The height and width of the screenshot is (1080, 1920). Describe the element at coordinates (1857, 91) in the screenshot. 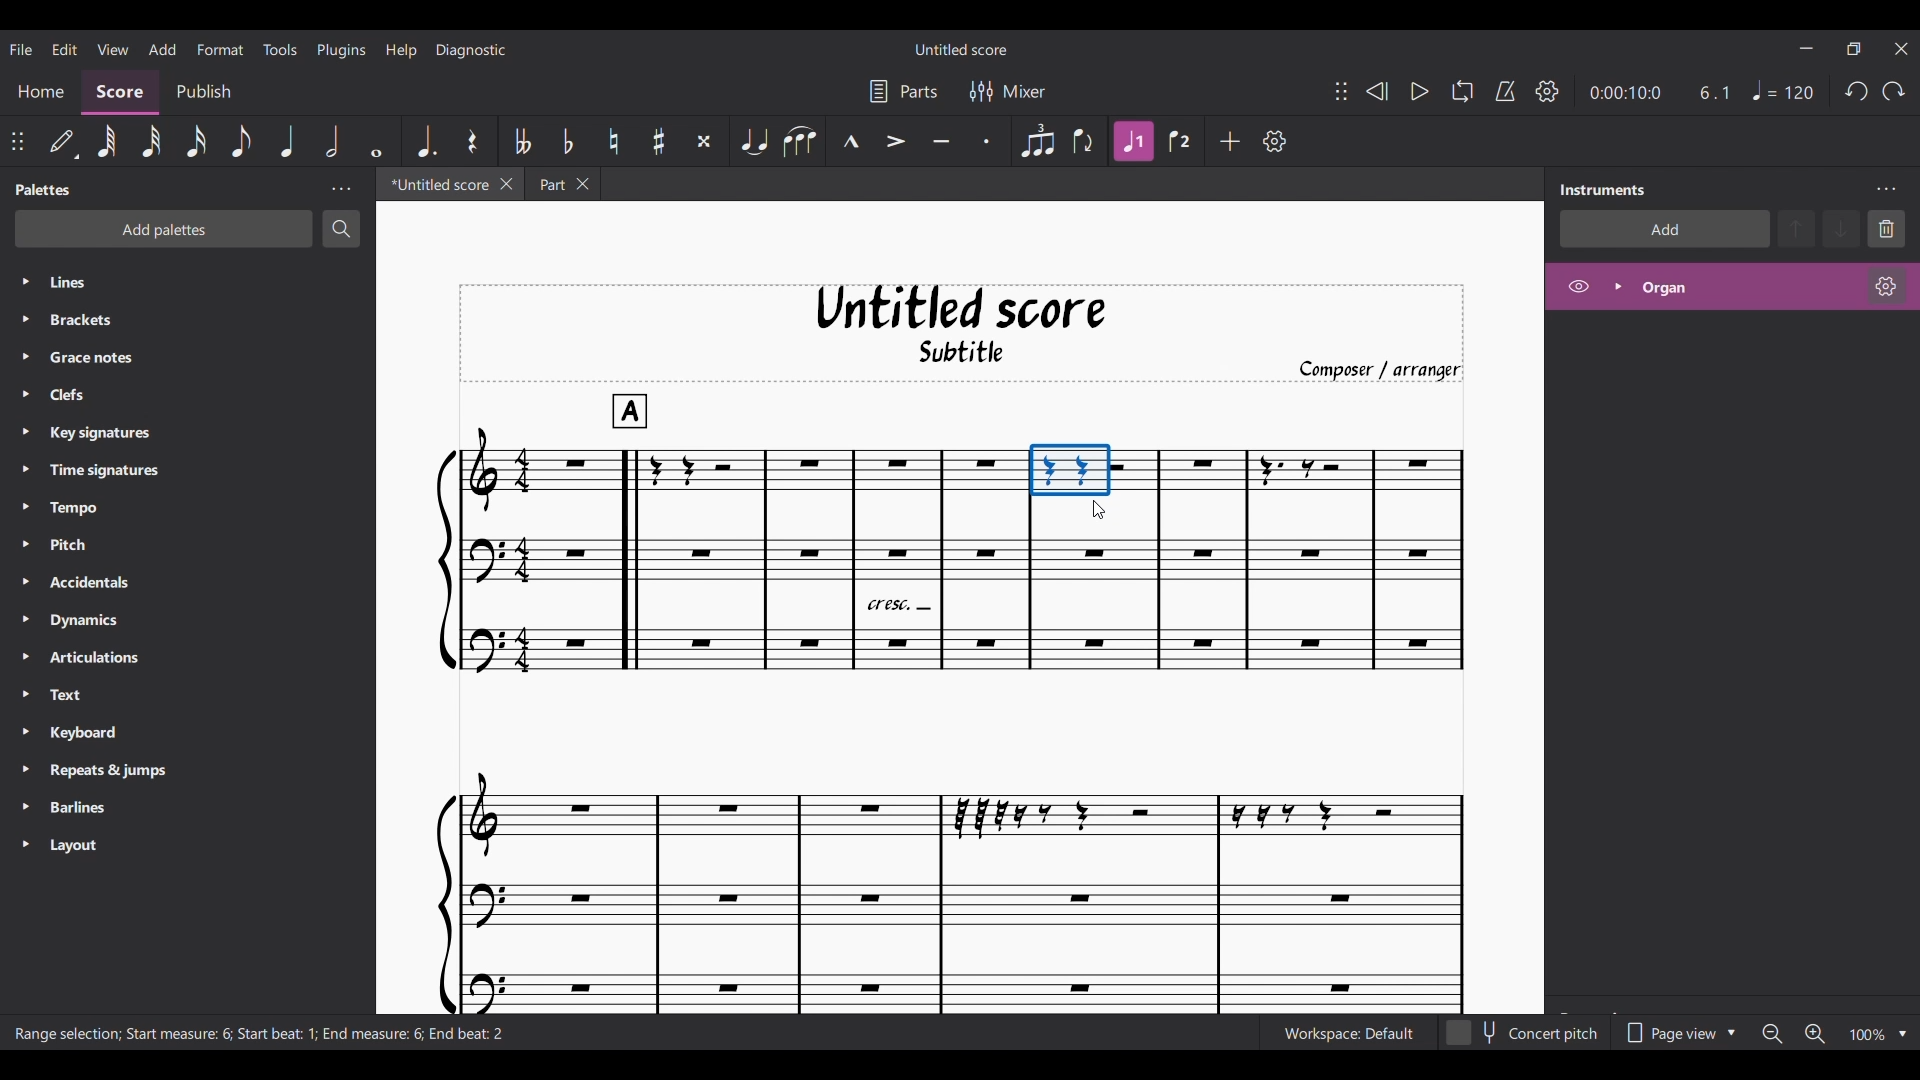

I see `Undo` at that location.